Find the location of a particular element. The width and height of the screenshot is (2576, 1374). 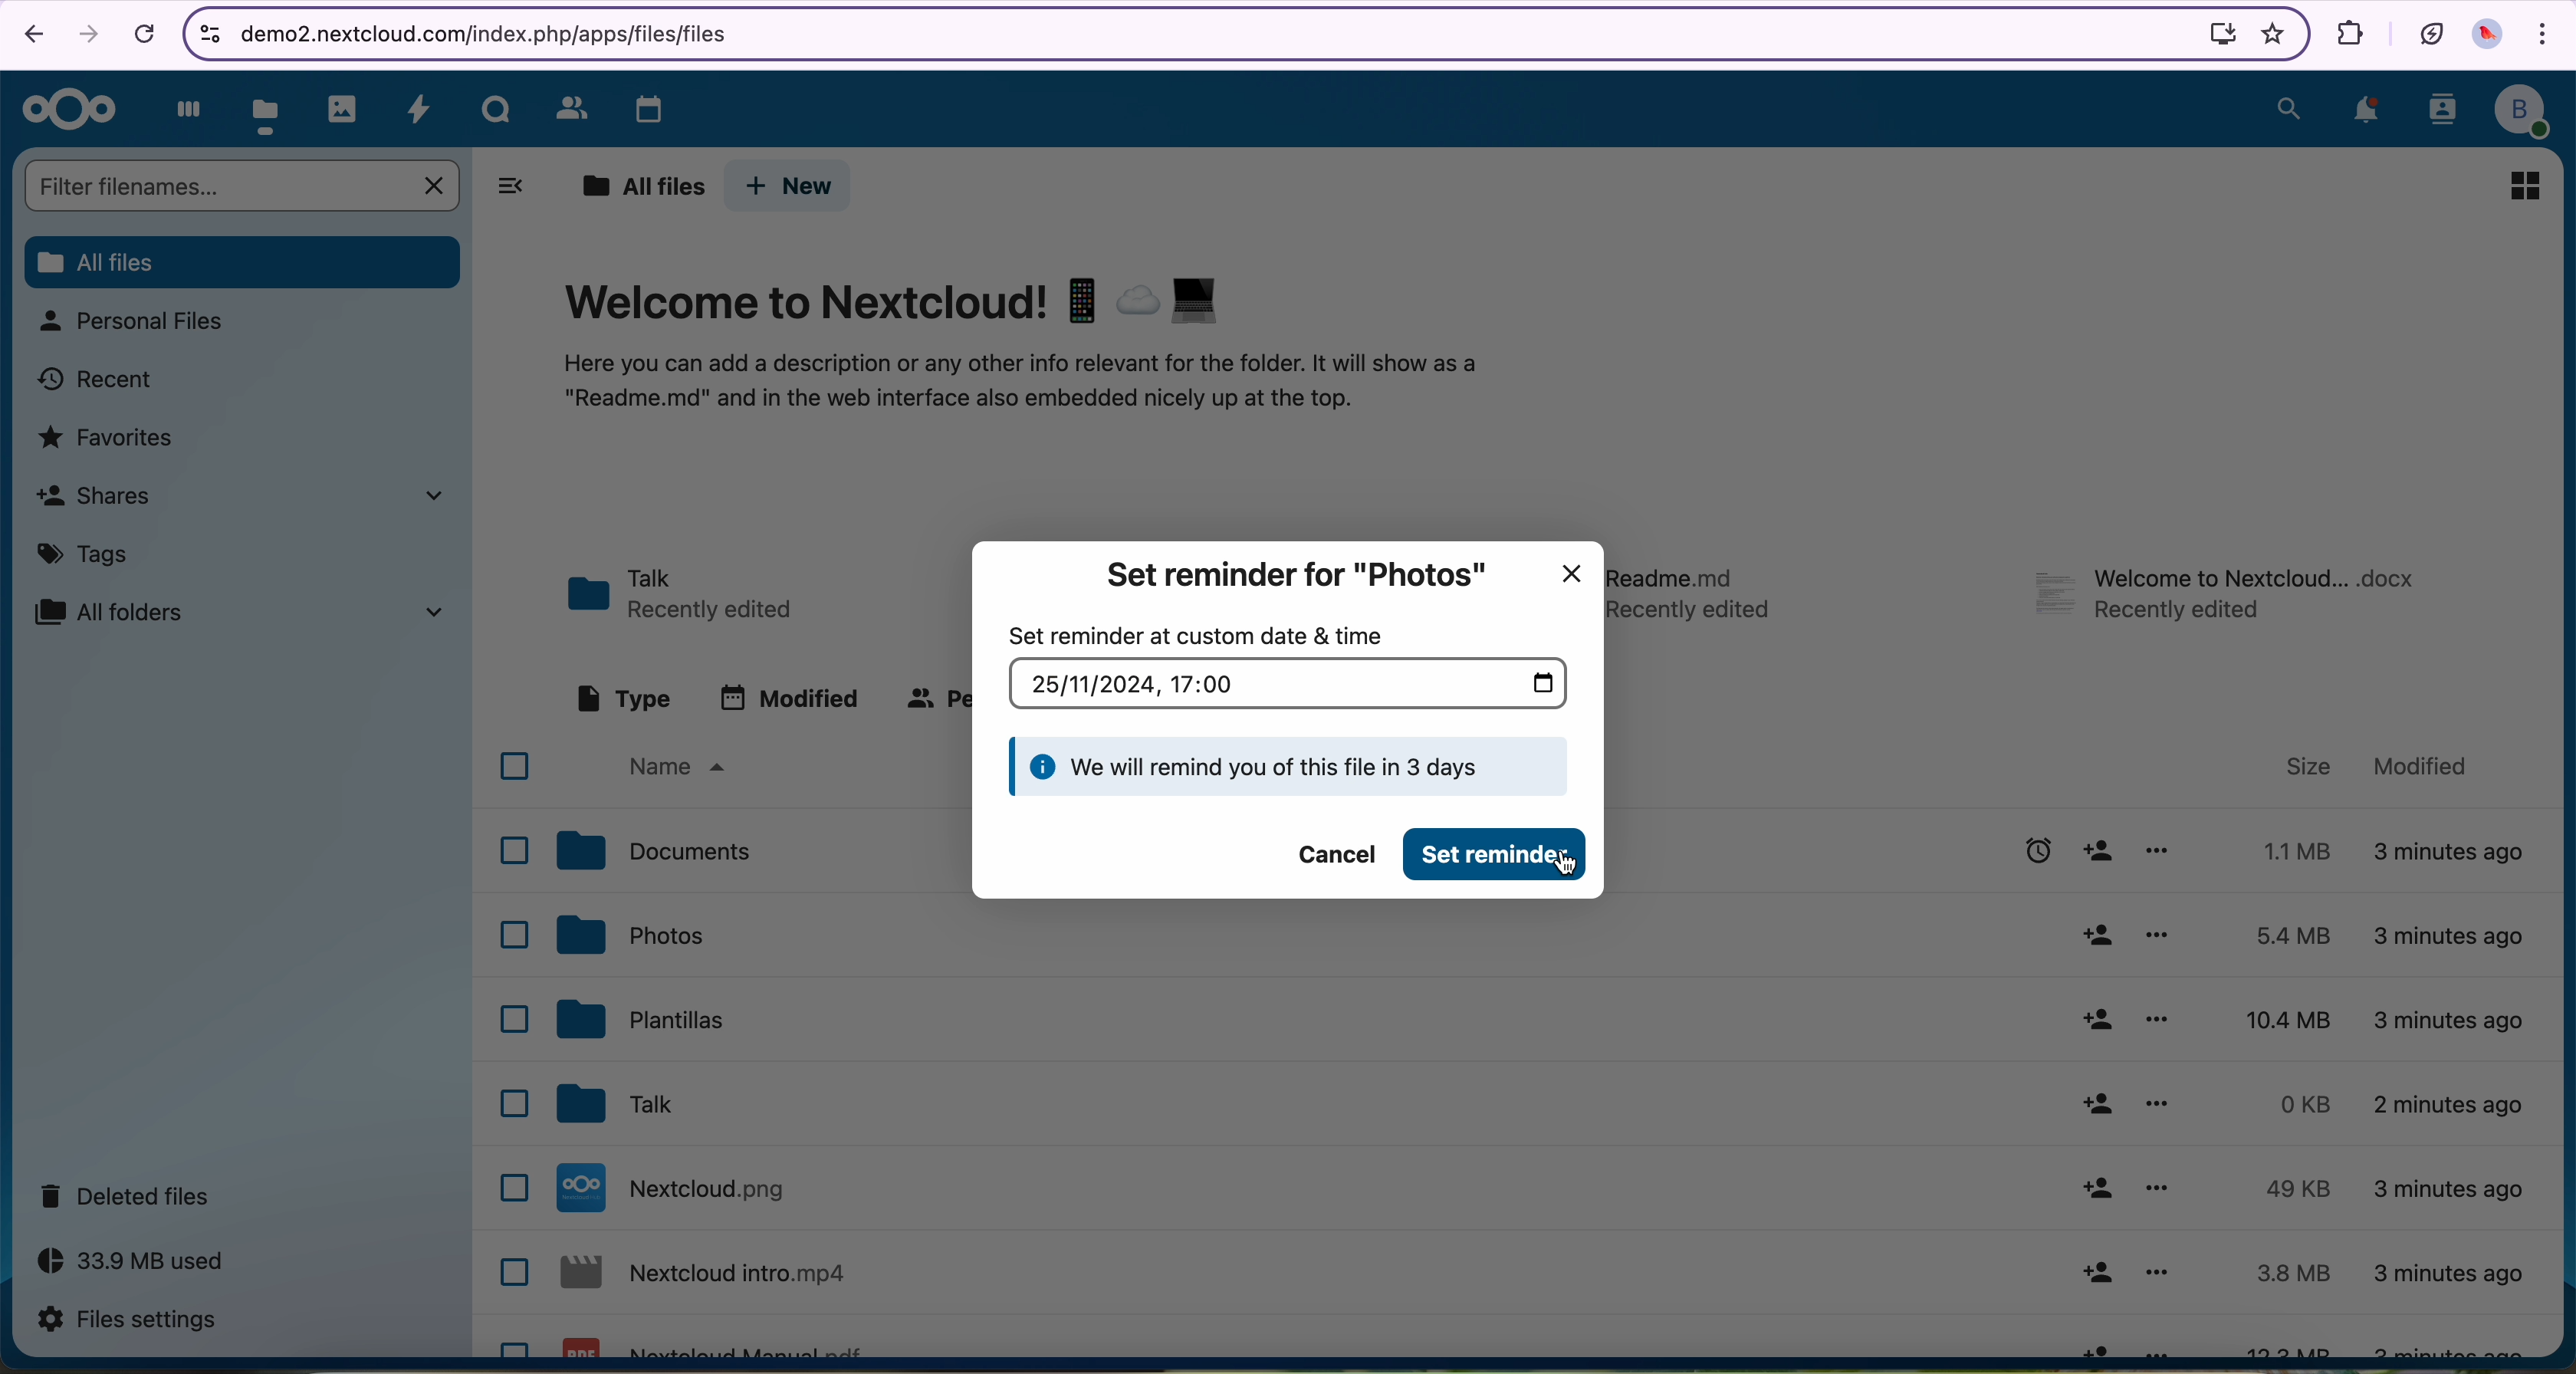

share is located at coordinates (2093, 1189).